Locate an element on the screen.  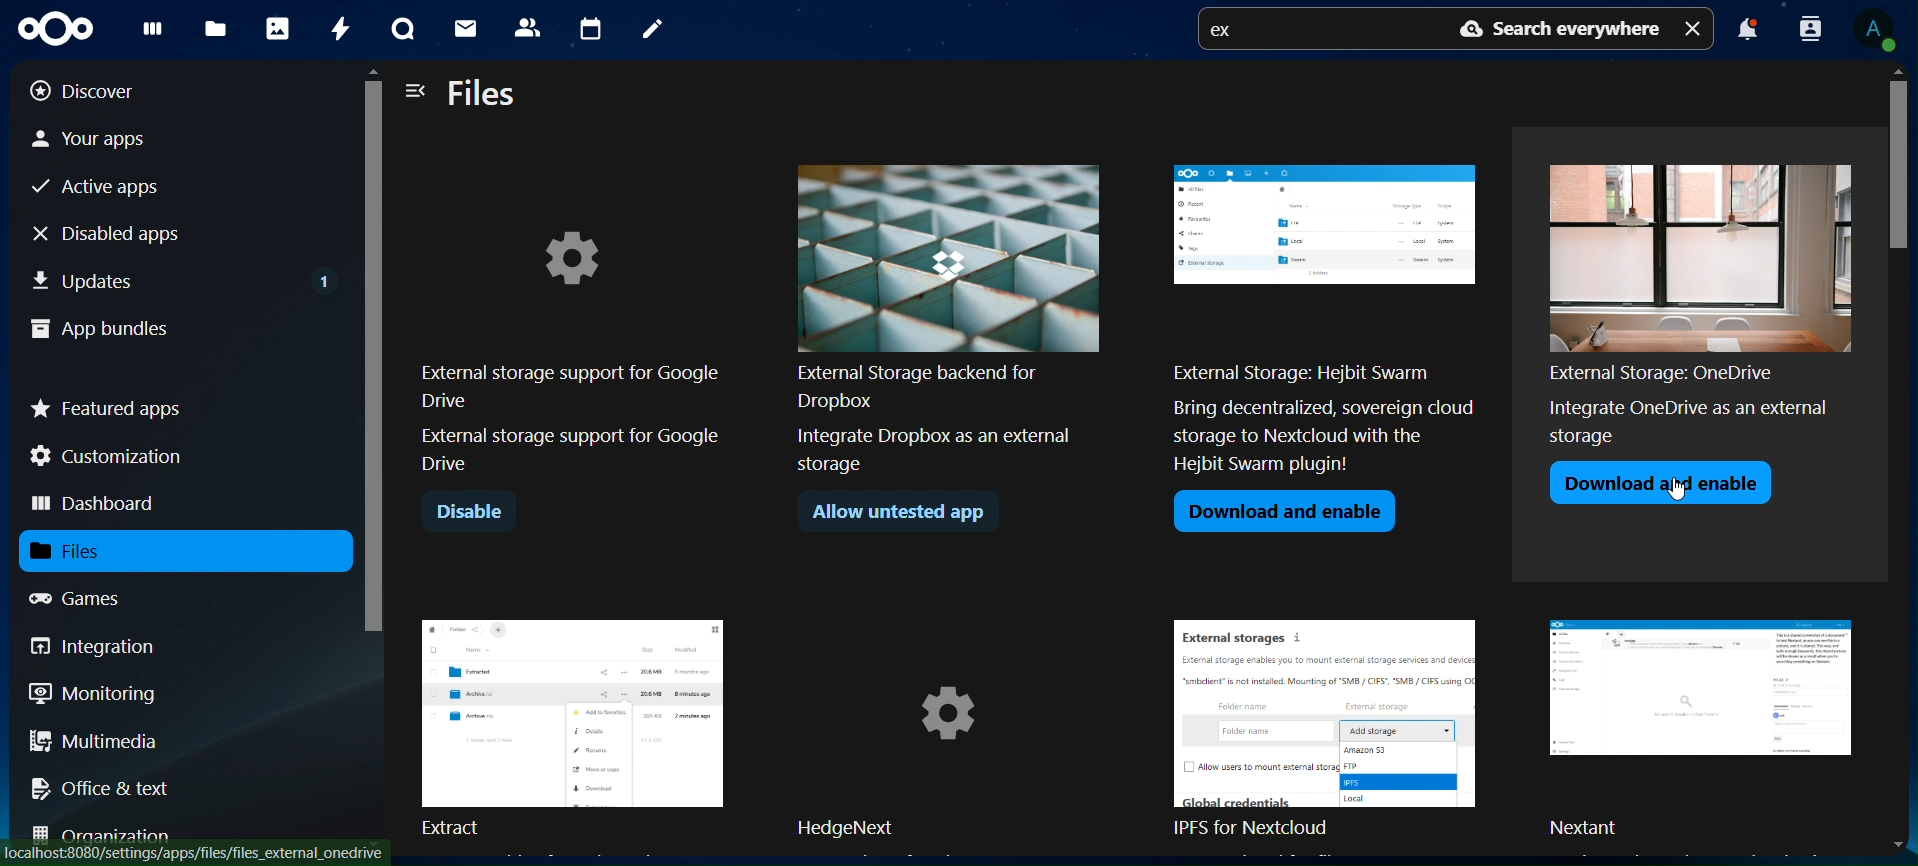
updates is located at coordinates (184, 277).